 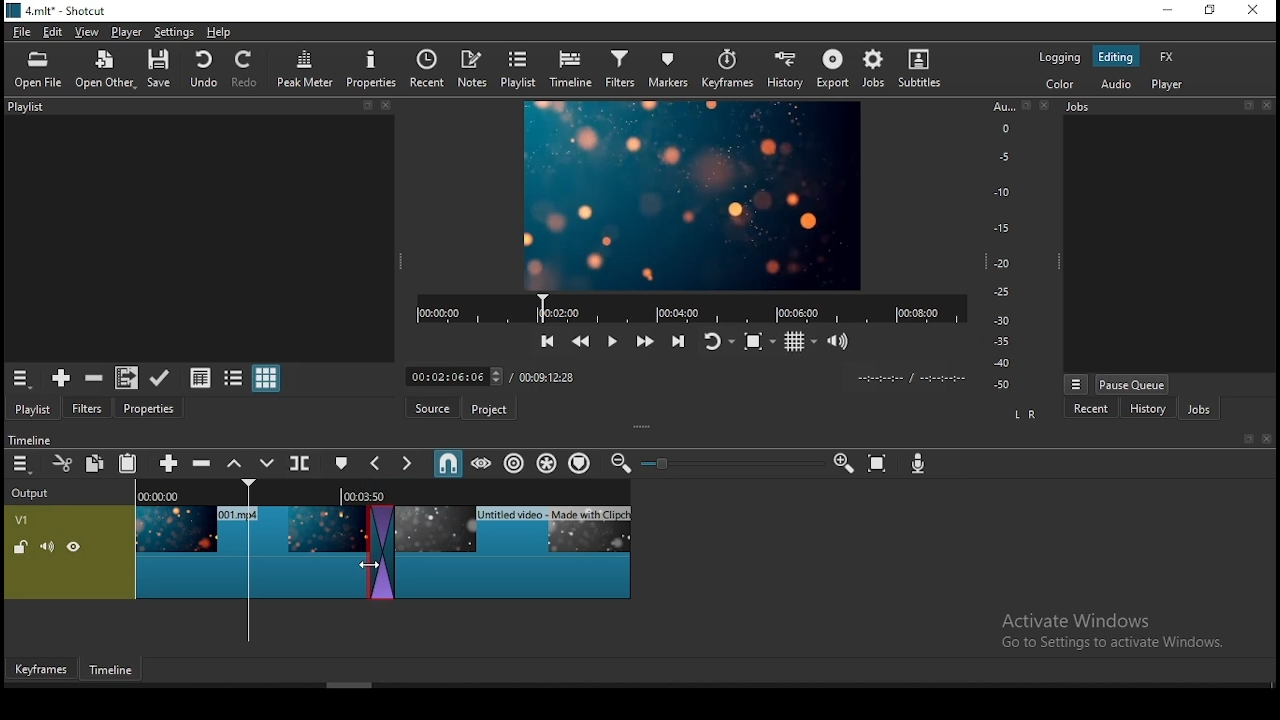 I want to click on remove cut, so click(x=94, y=378).